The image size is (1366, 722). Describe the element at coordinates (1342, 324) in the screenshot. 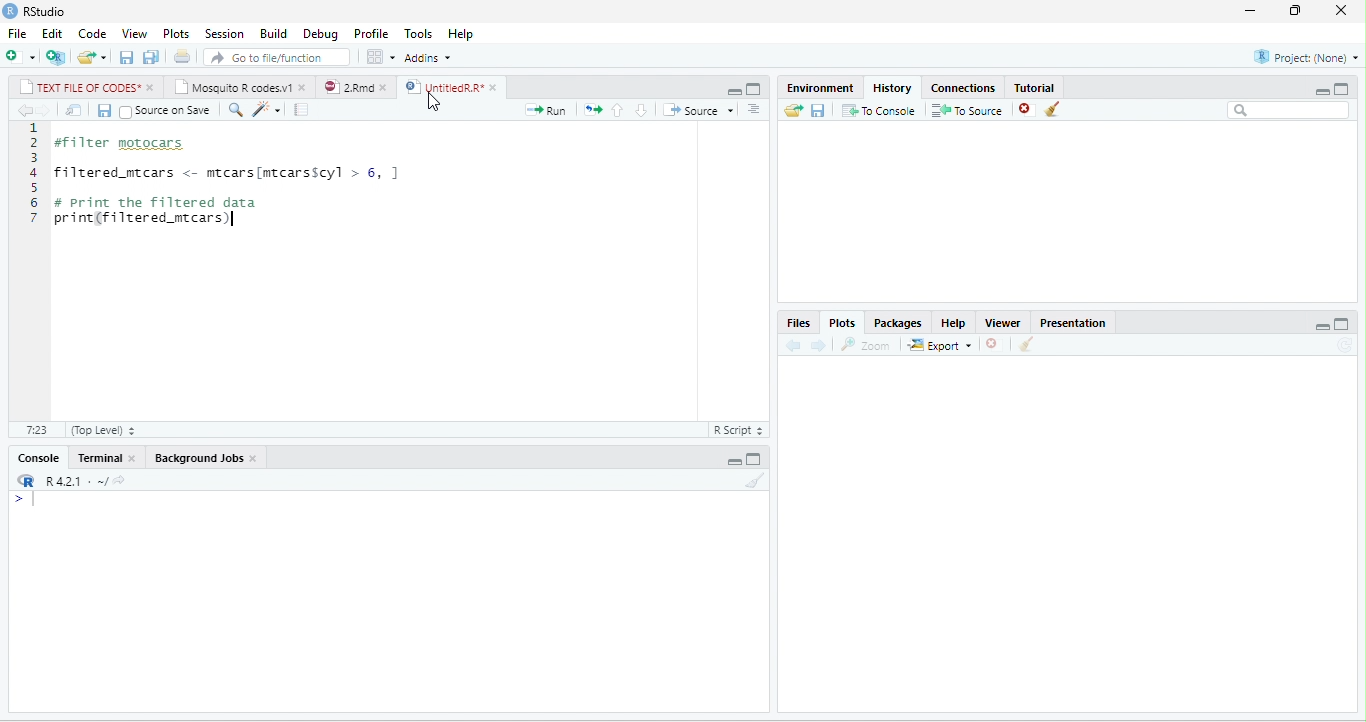

I see `maximize` at that location.